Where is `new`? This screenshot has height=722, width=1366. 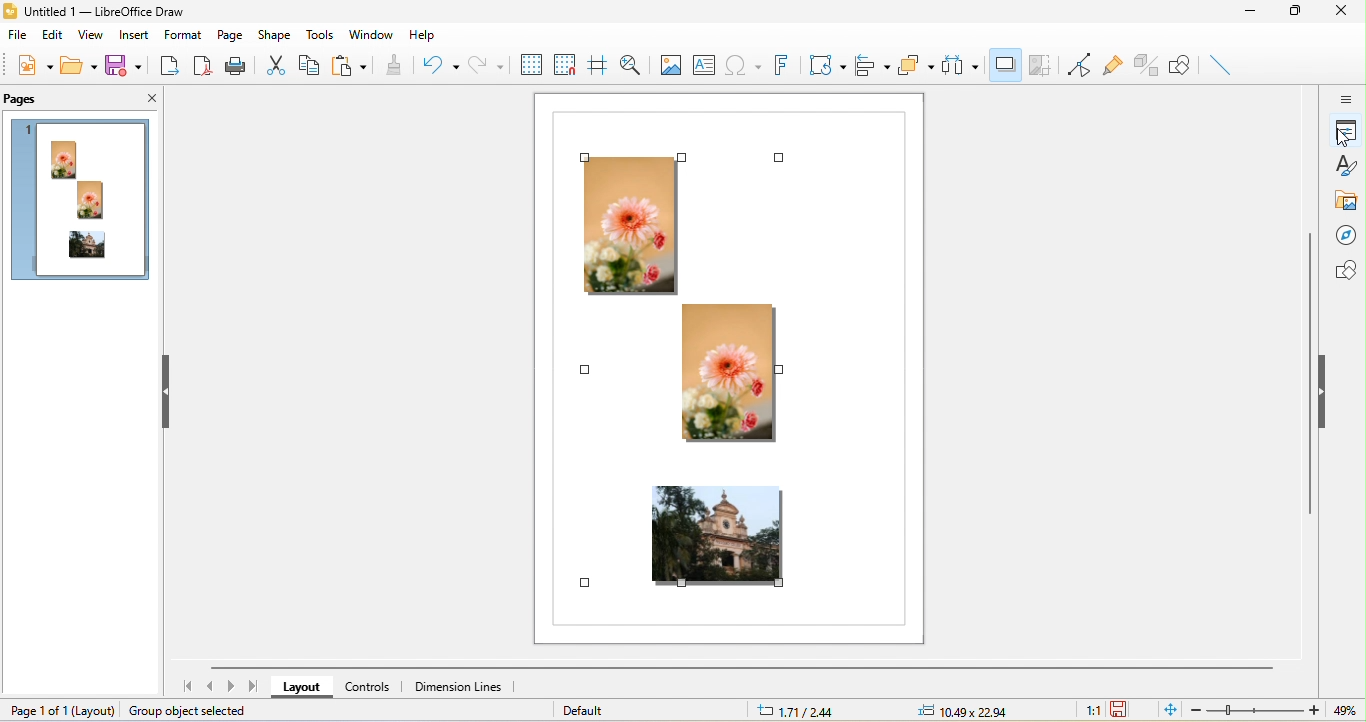 new is located at coordinates (31, 68).